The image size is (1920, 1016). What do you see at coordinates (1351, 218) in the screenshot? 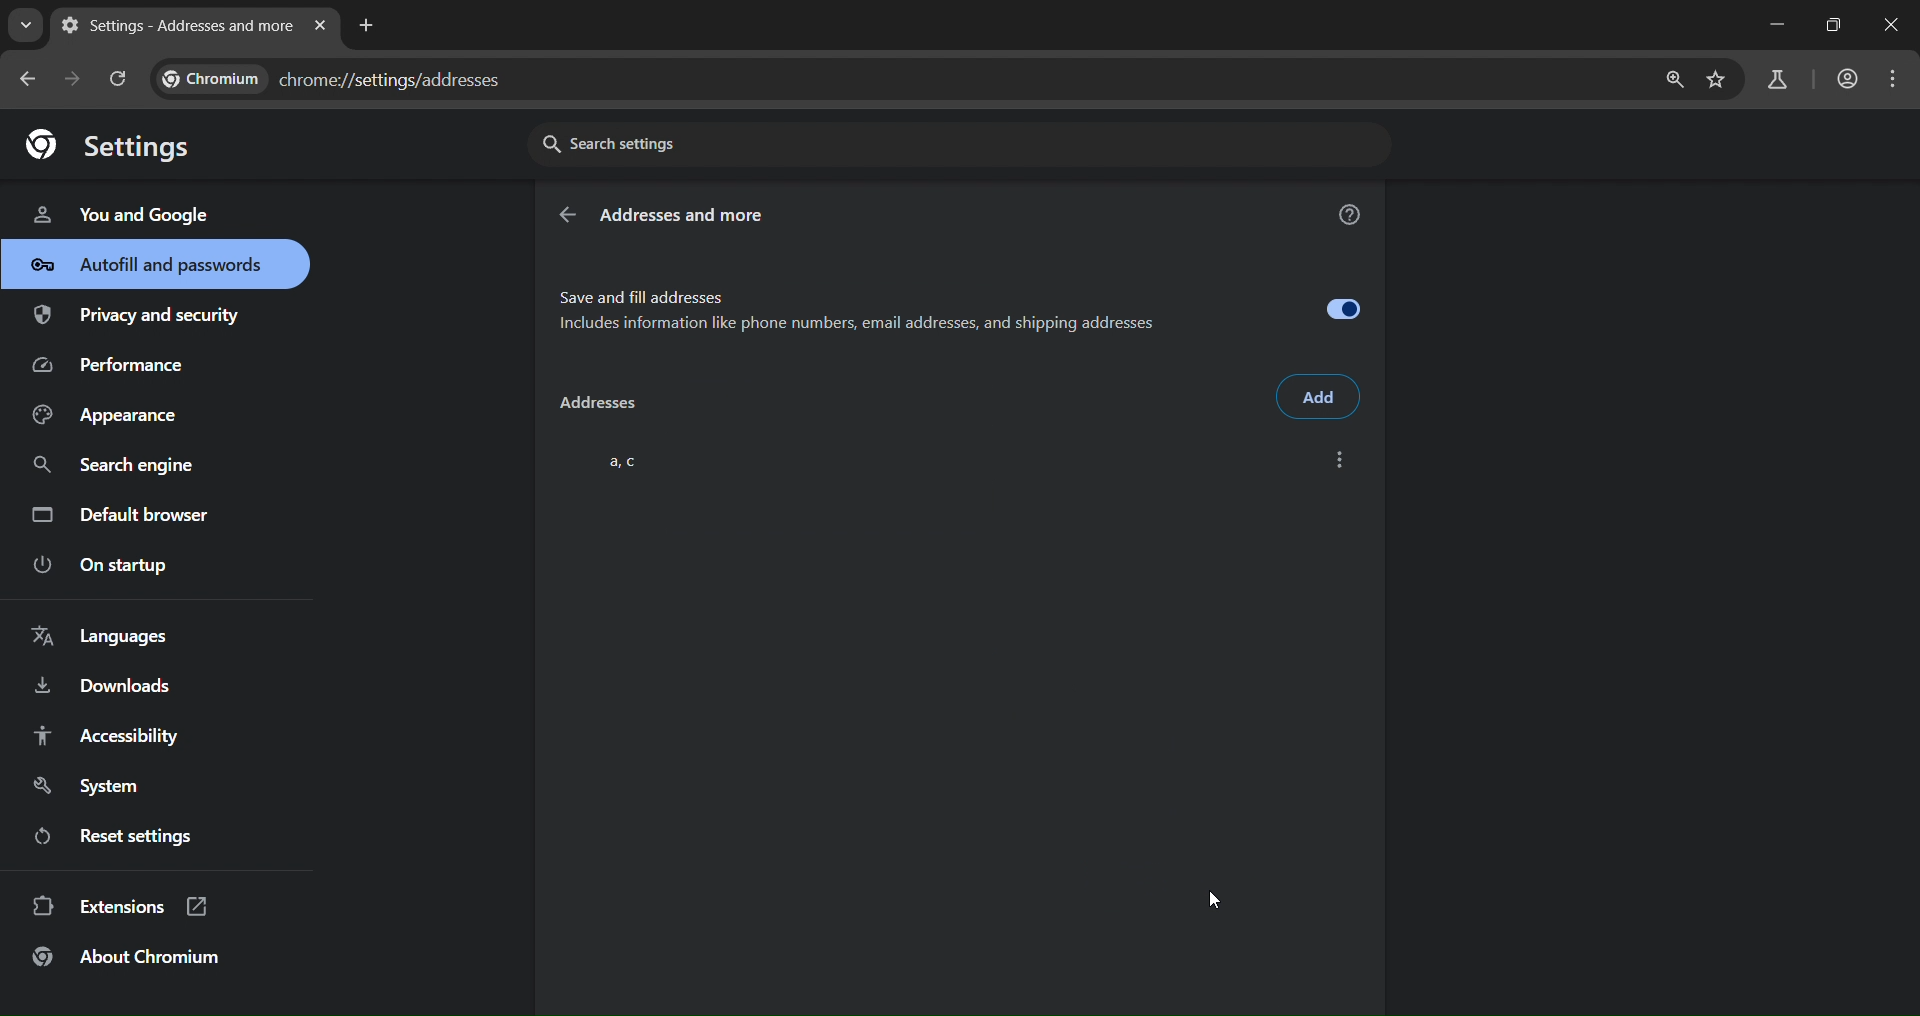
I see `get help` at bounding box center [1351, 218].